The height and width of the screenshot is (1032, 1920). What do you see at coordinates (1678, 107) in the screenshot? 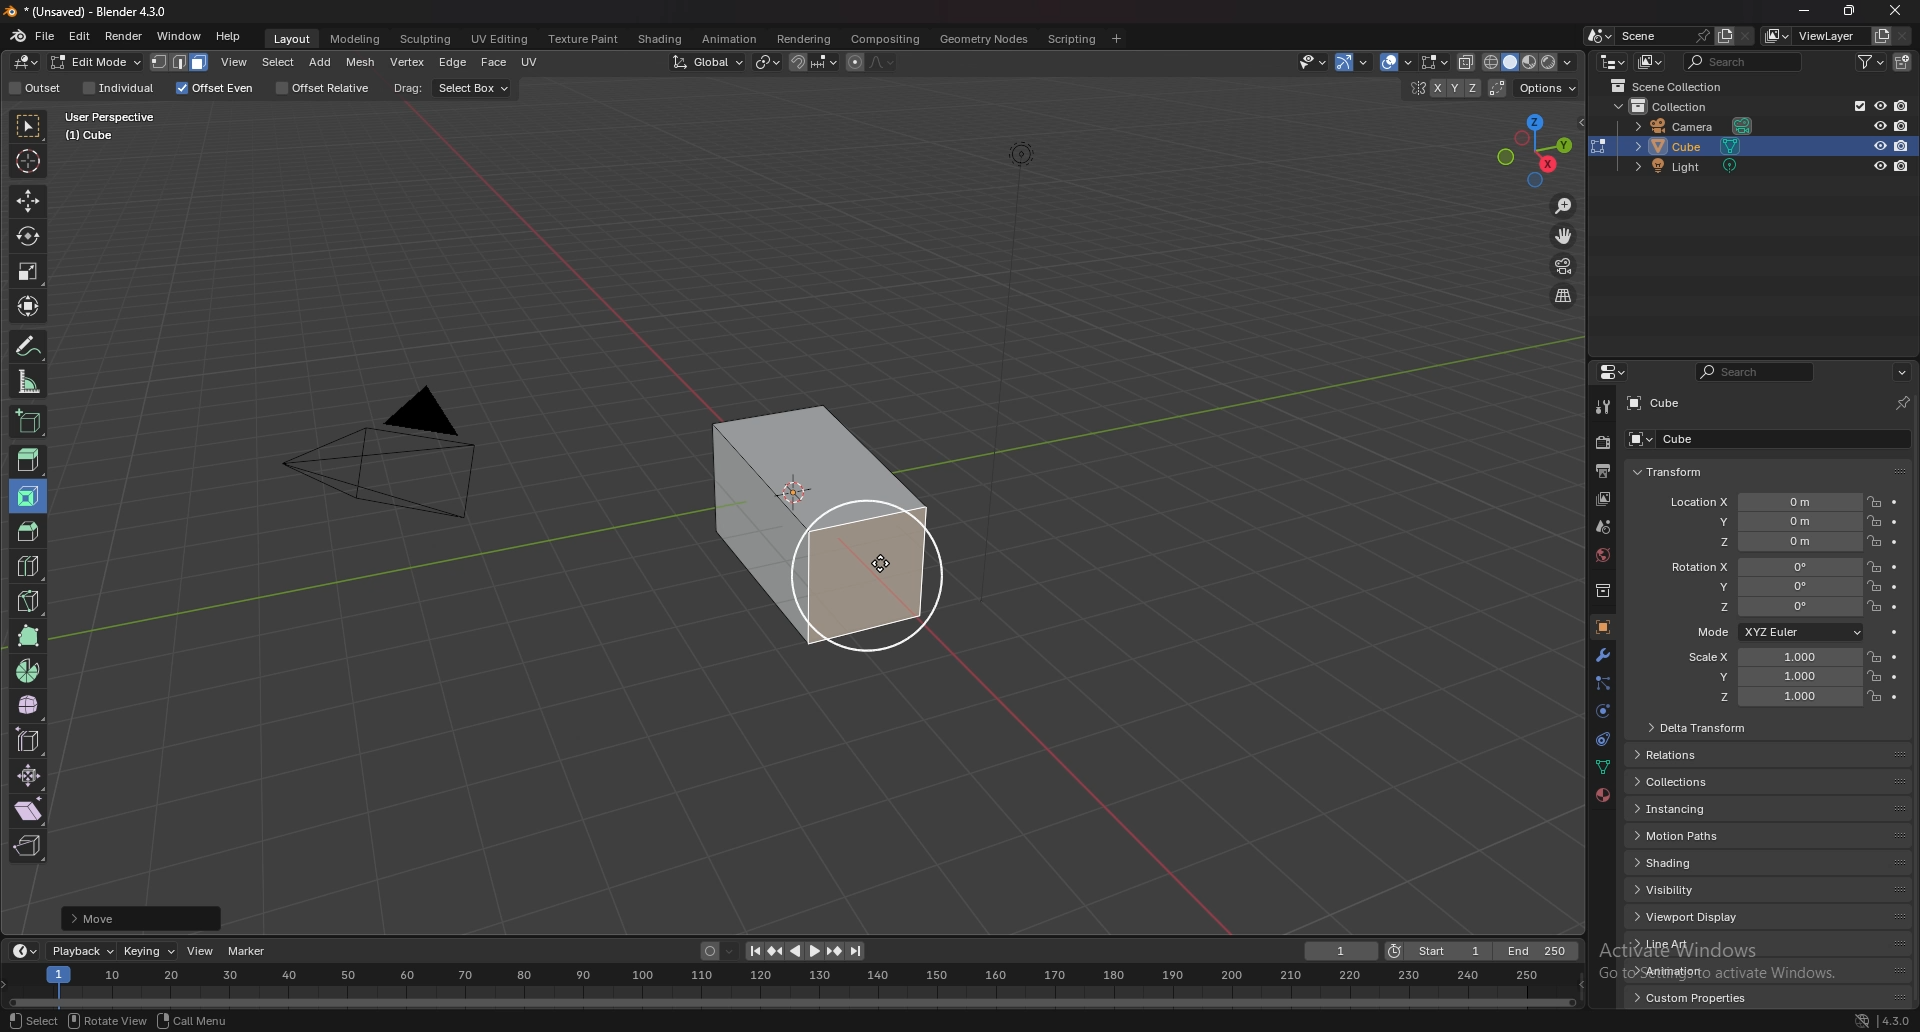
I see `collection` at bounding box center [1678, 107].